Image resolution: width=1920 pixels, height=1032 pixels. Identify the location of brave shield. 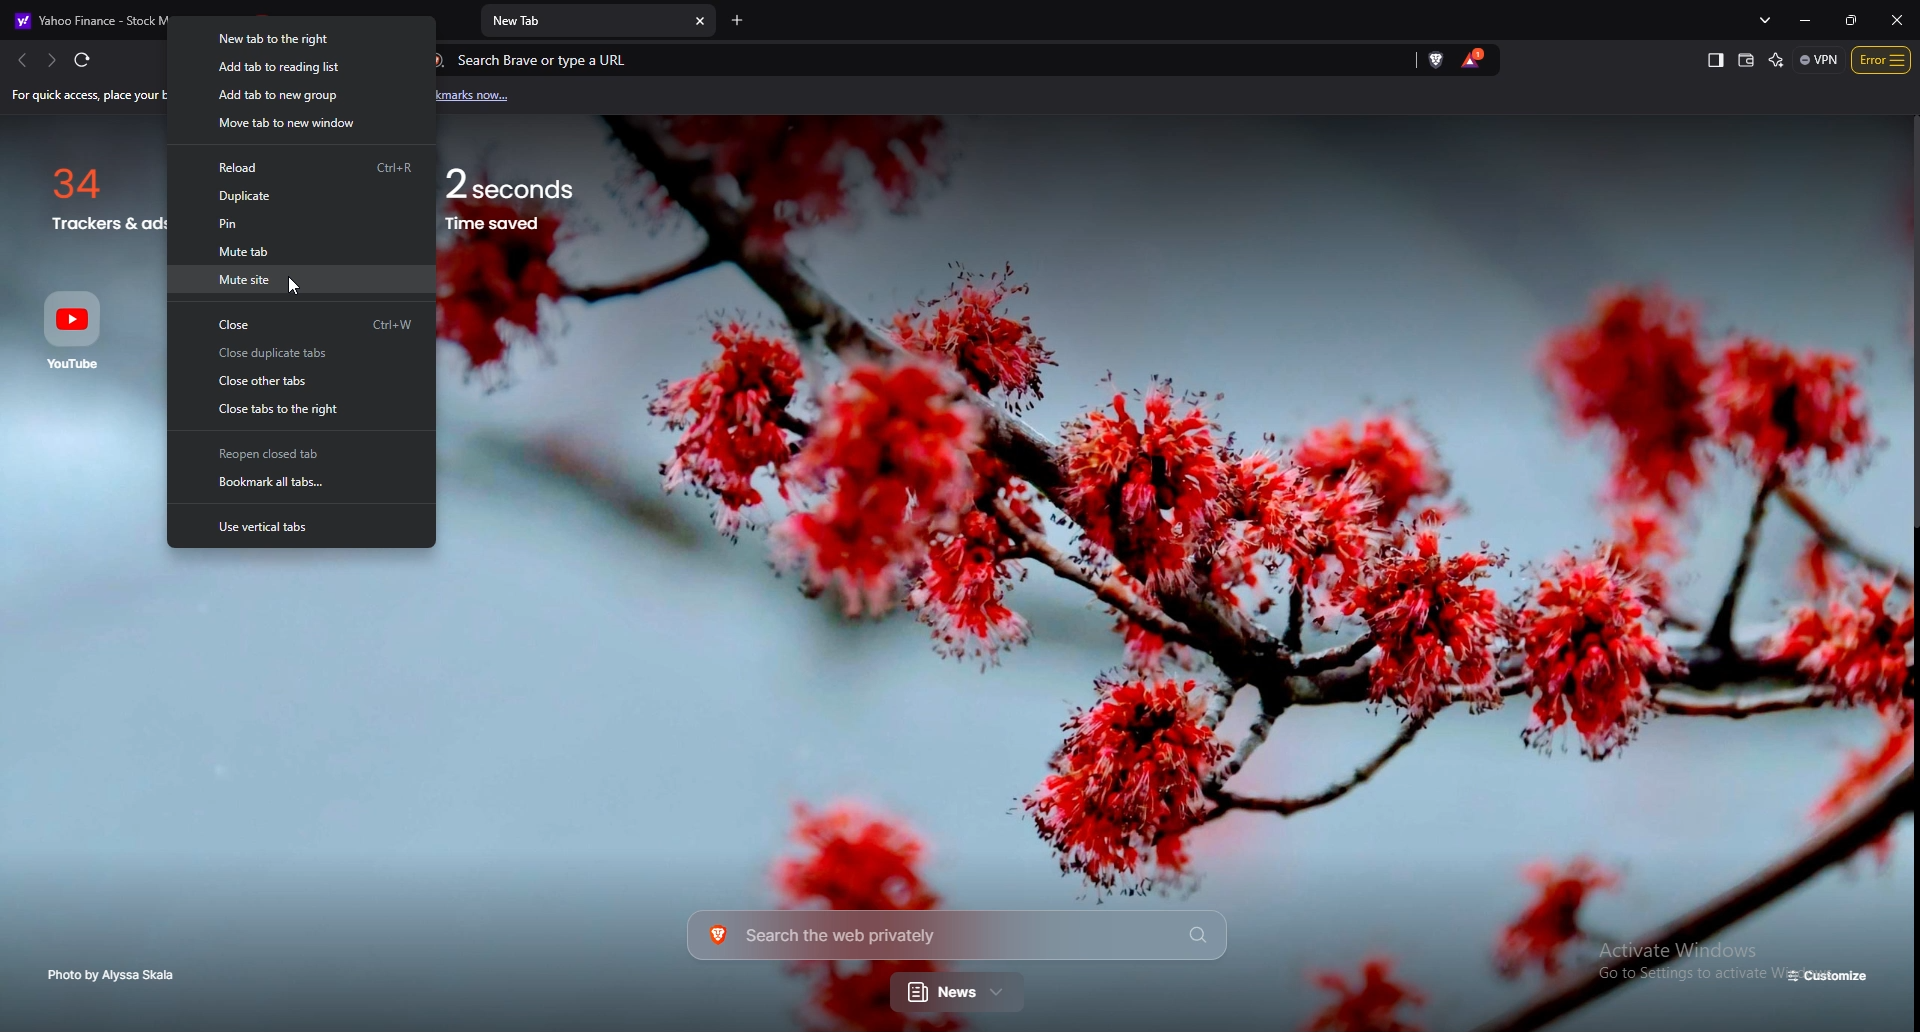
(1438, 59).